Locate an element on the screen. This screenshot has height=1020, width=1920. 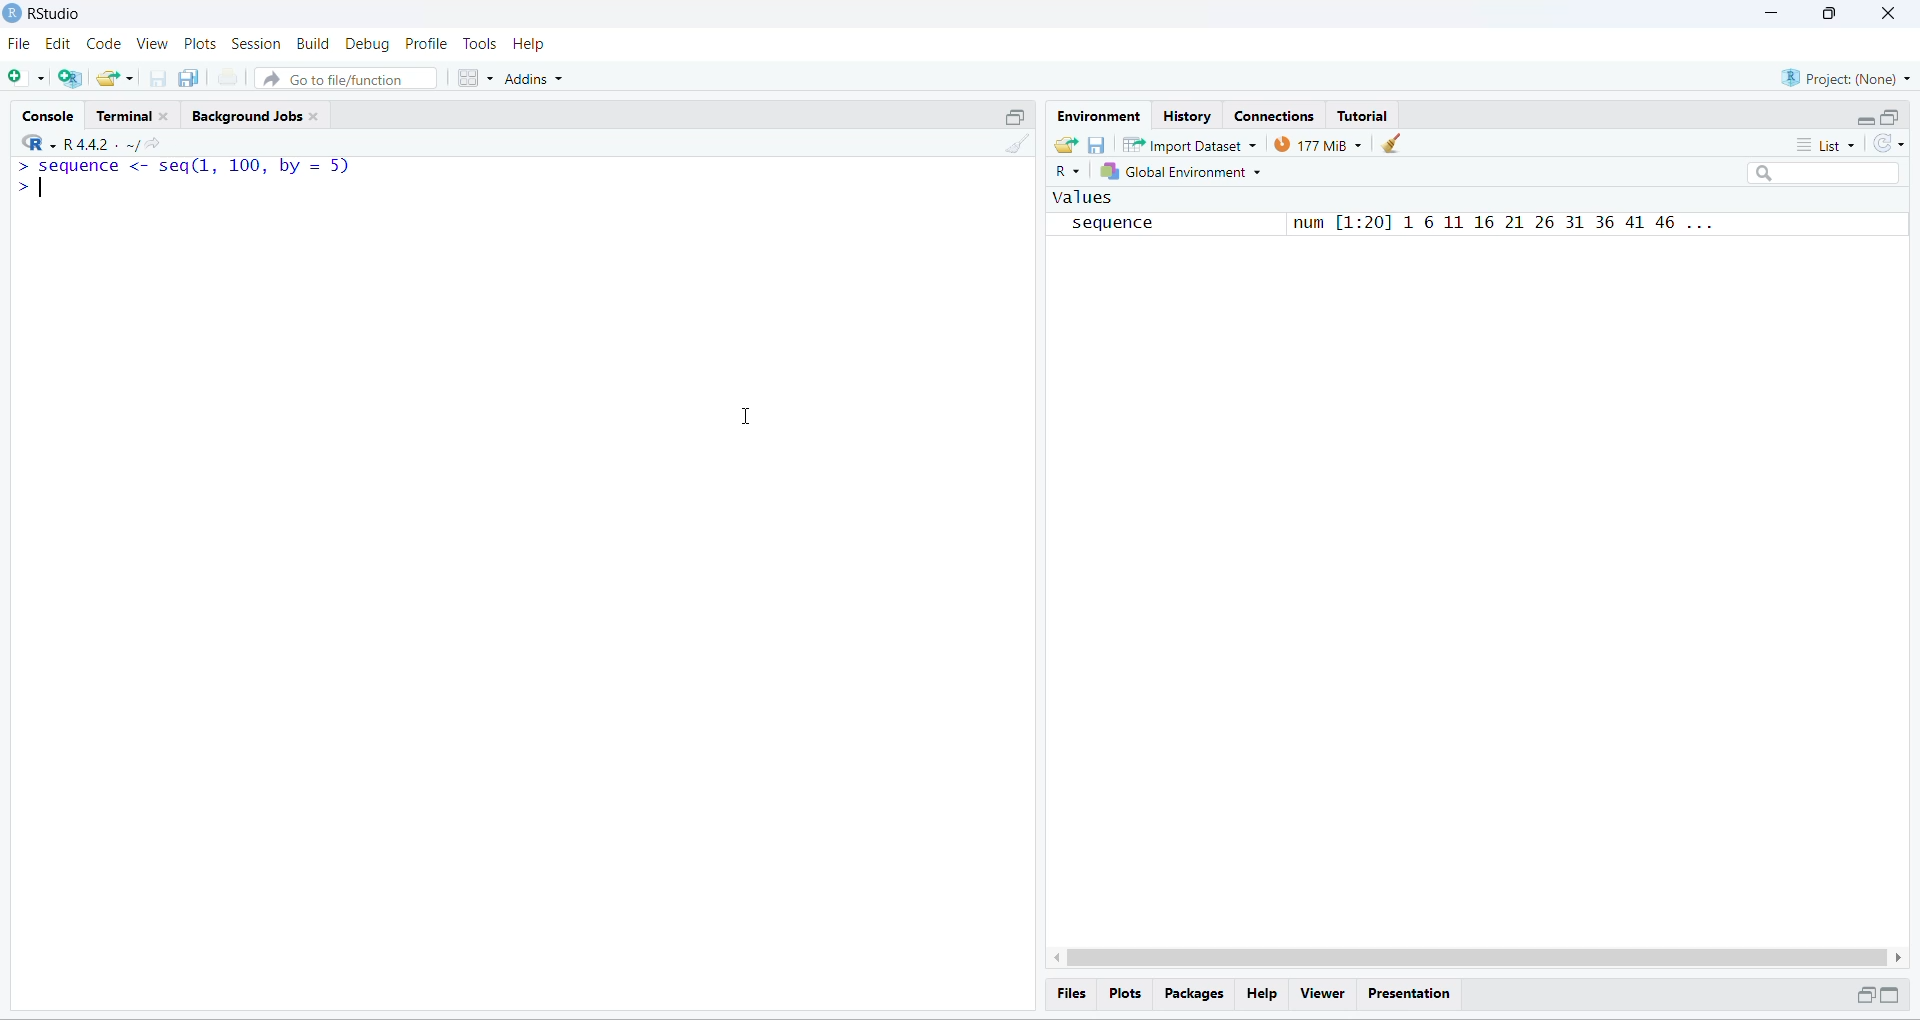
list is located at coordinates (1826, 145).